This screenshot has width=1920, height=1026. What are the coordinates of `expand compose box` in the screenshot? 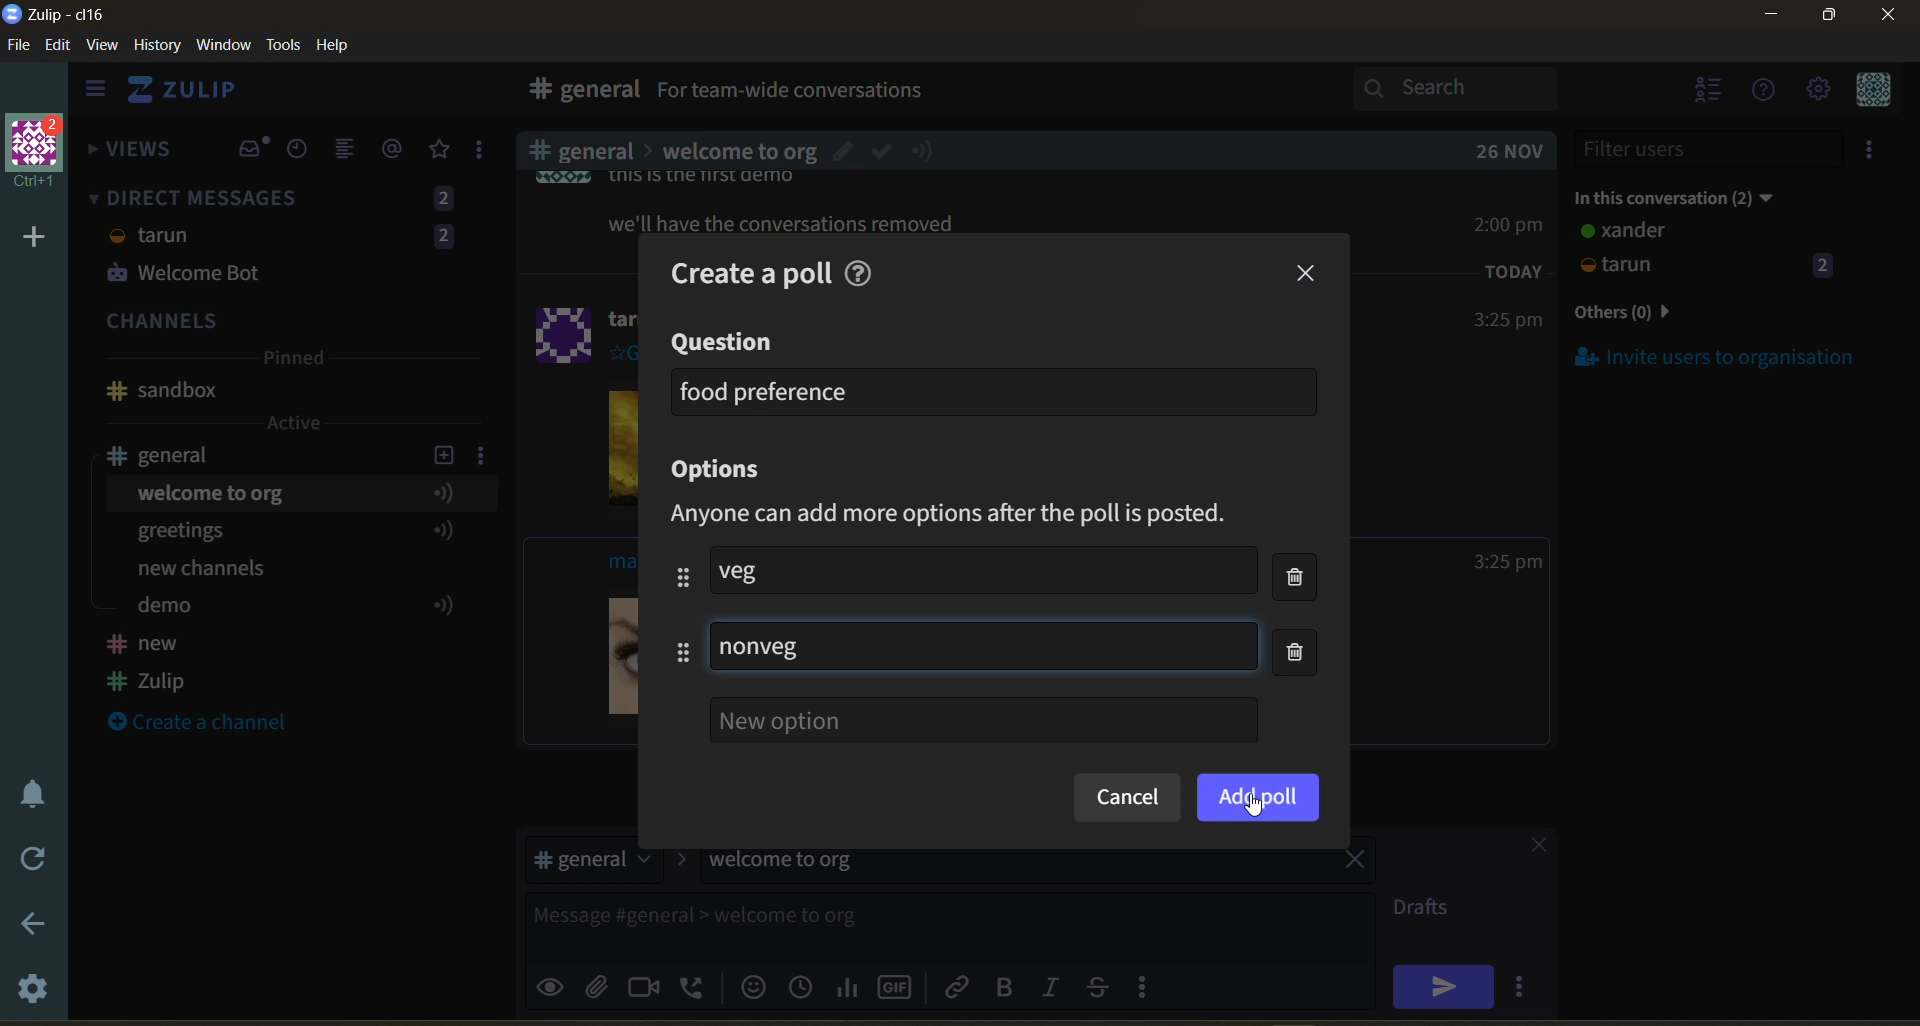 It's located at (1356, 908).